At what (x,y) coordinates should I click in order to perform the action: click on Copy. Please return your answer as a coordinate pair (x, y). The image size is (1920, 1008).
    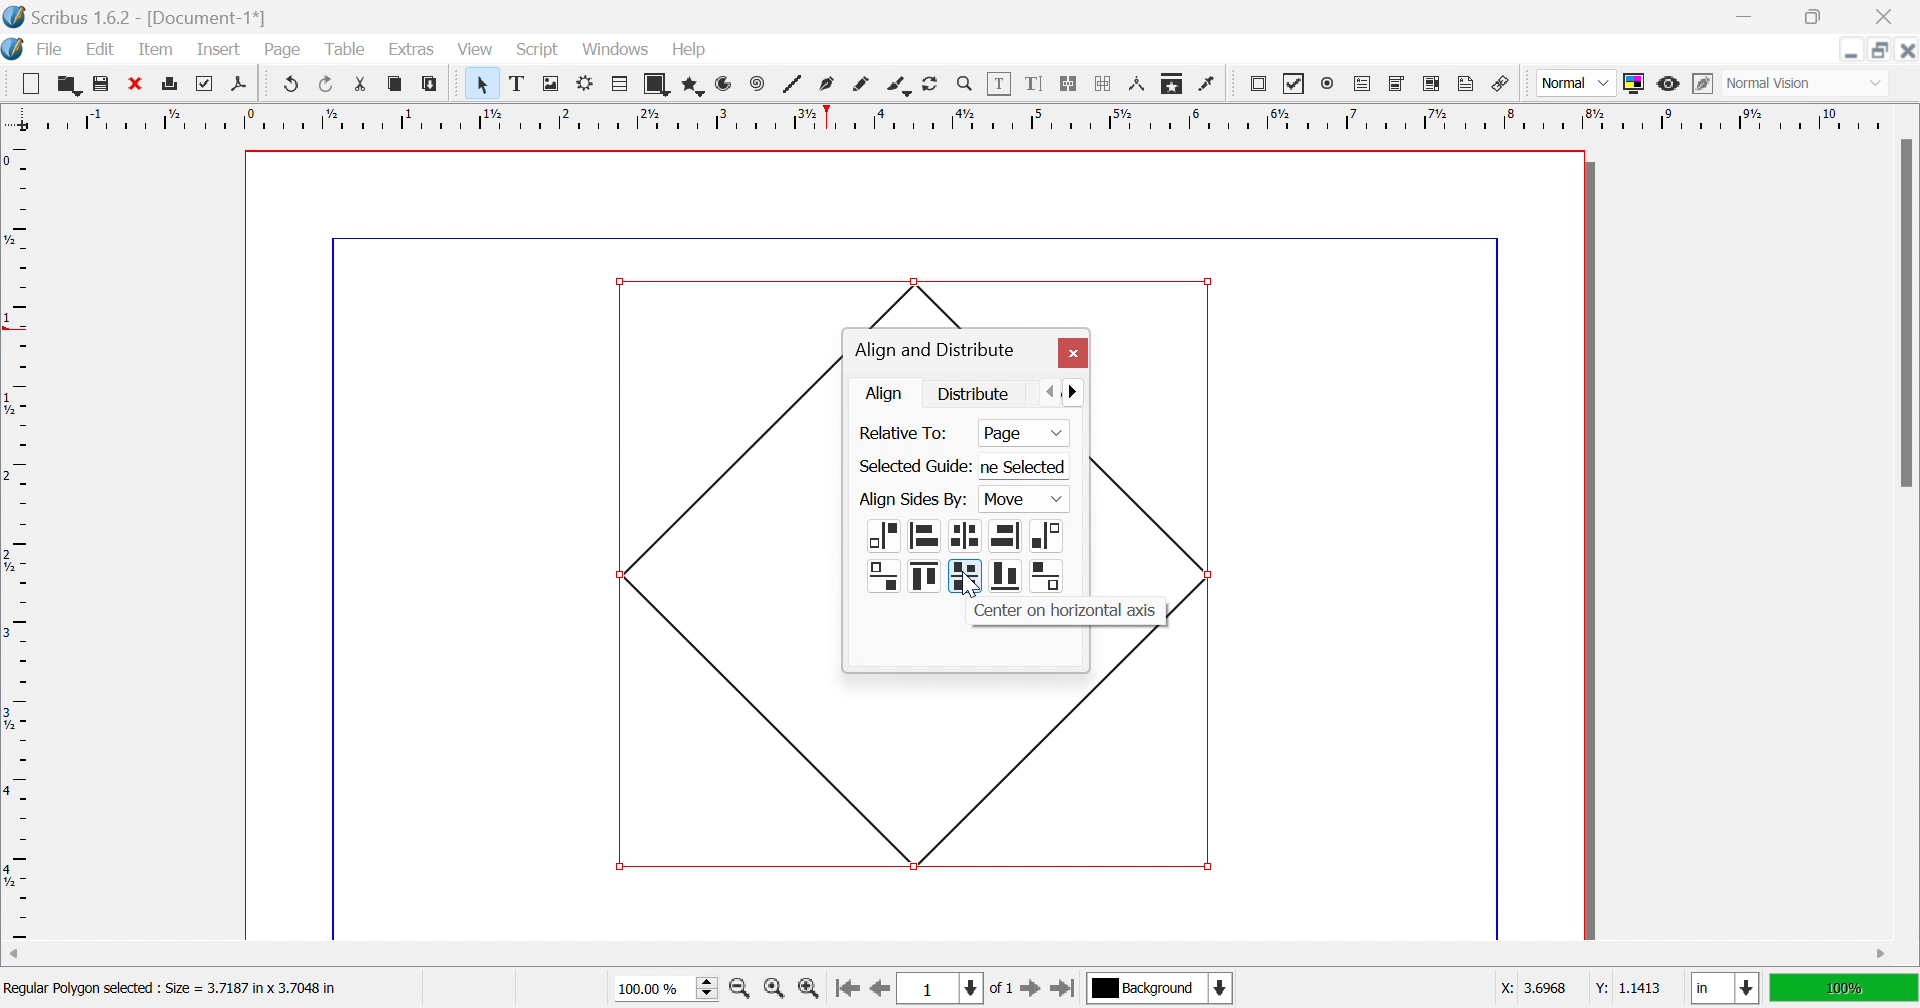
    Looking at the image, I should click on (395, 83).